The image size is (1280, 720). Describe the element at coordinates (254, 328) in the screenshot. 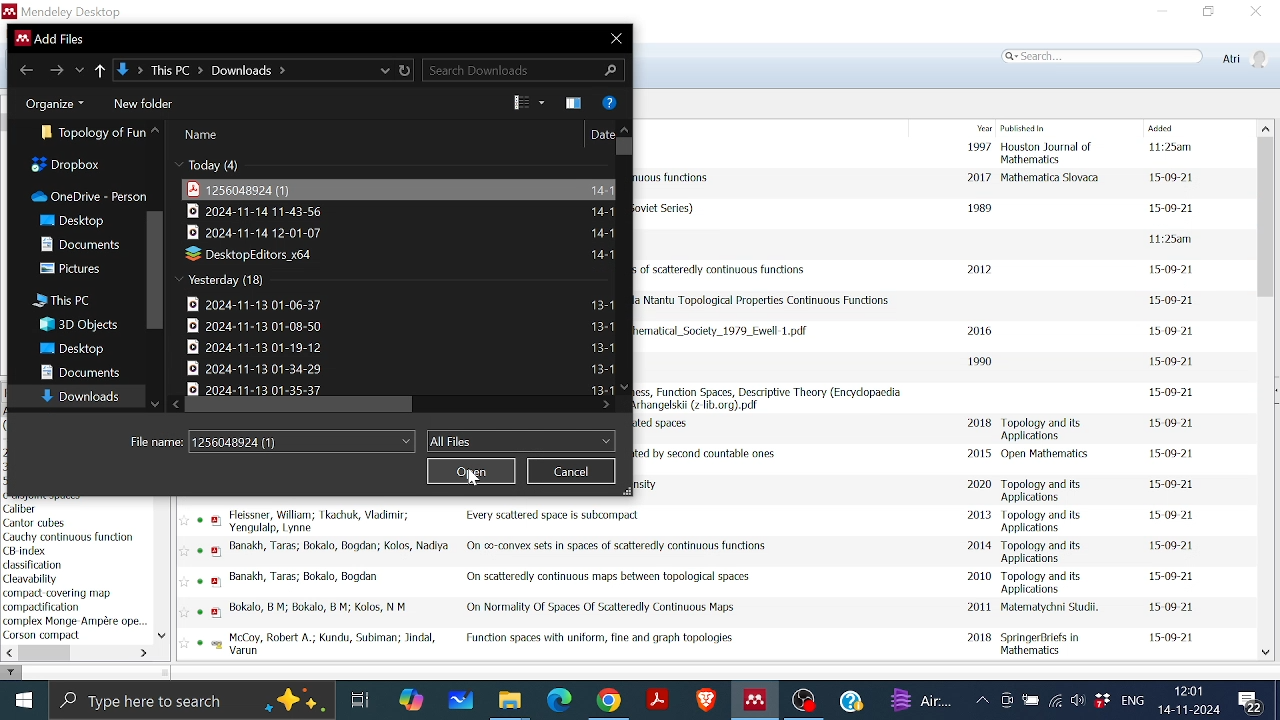

I see `File` at that location.